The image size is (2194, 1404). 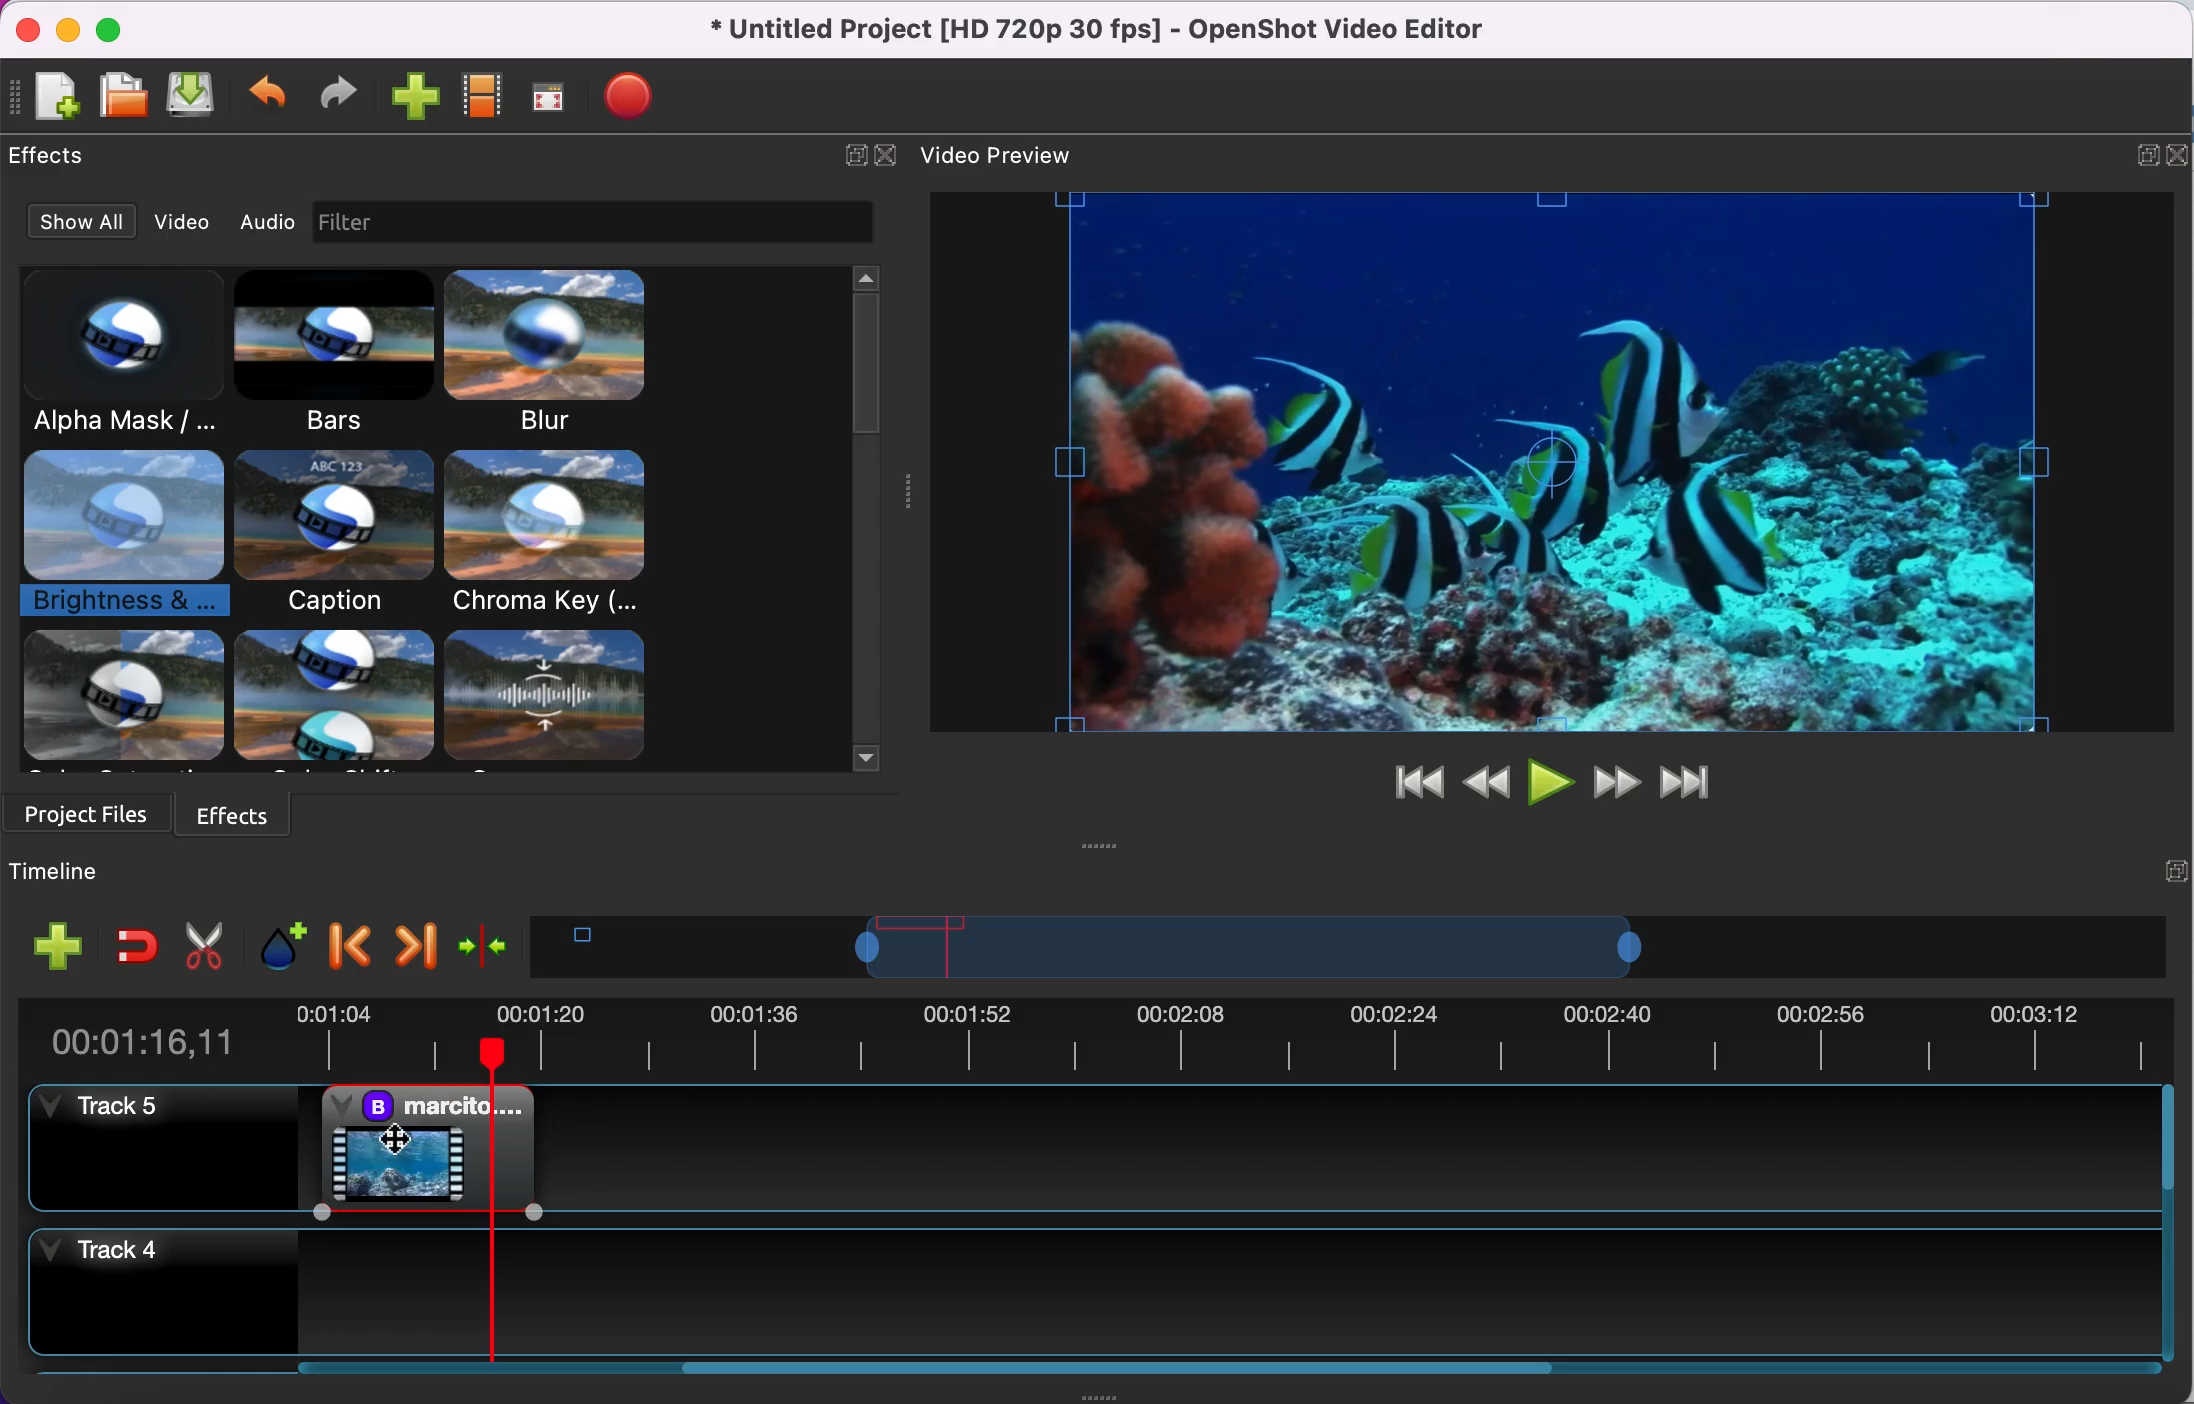 I want to click on close, so click(x=2180, y=152).